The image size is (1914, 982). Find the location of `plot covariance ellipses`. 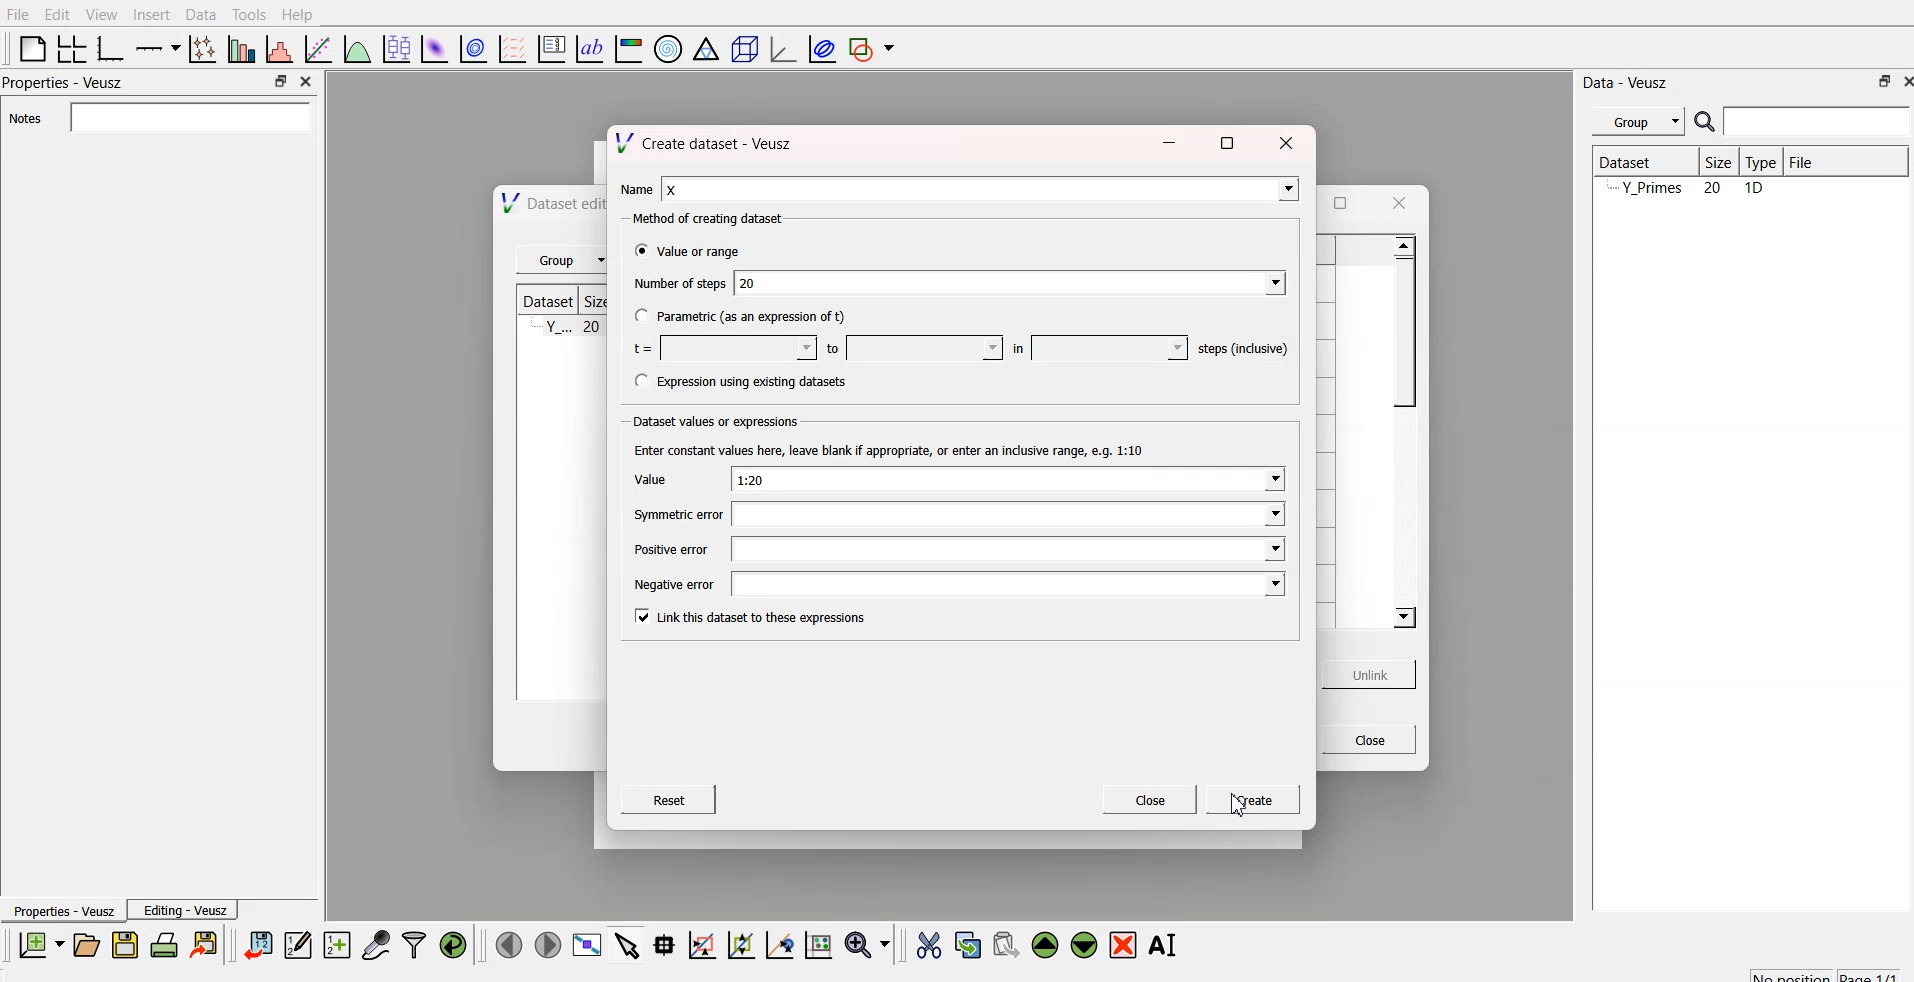

plot covariance ellipses is located at coordinates (823, 47).